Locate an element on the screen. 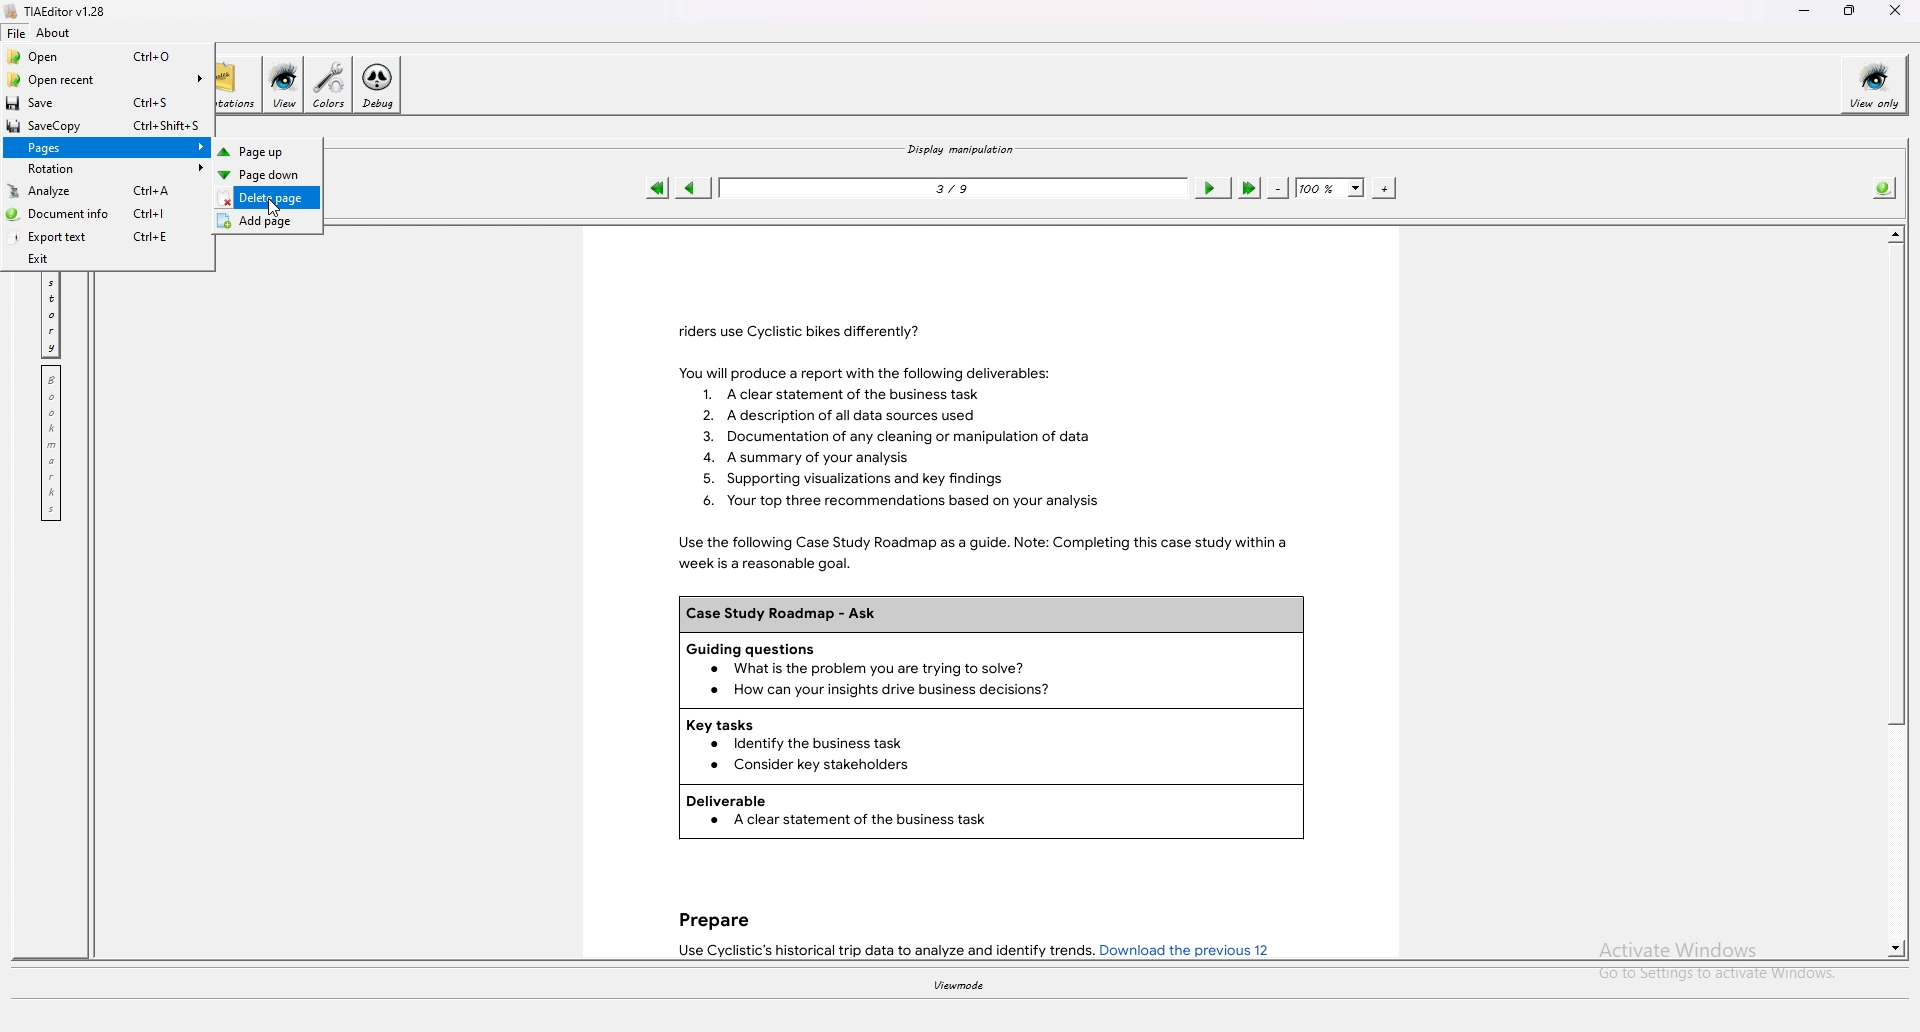 This screenshot has width=1920, height=1032. viewmode is located at coordinates (958, 986).